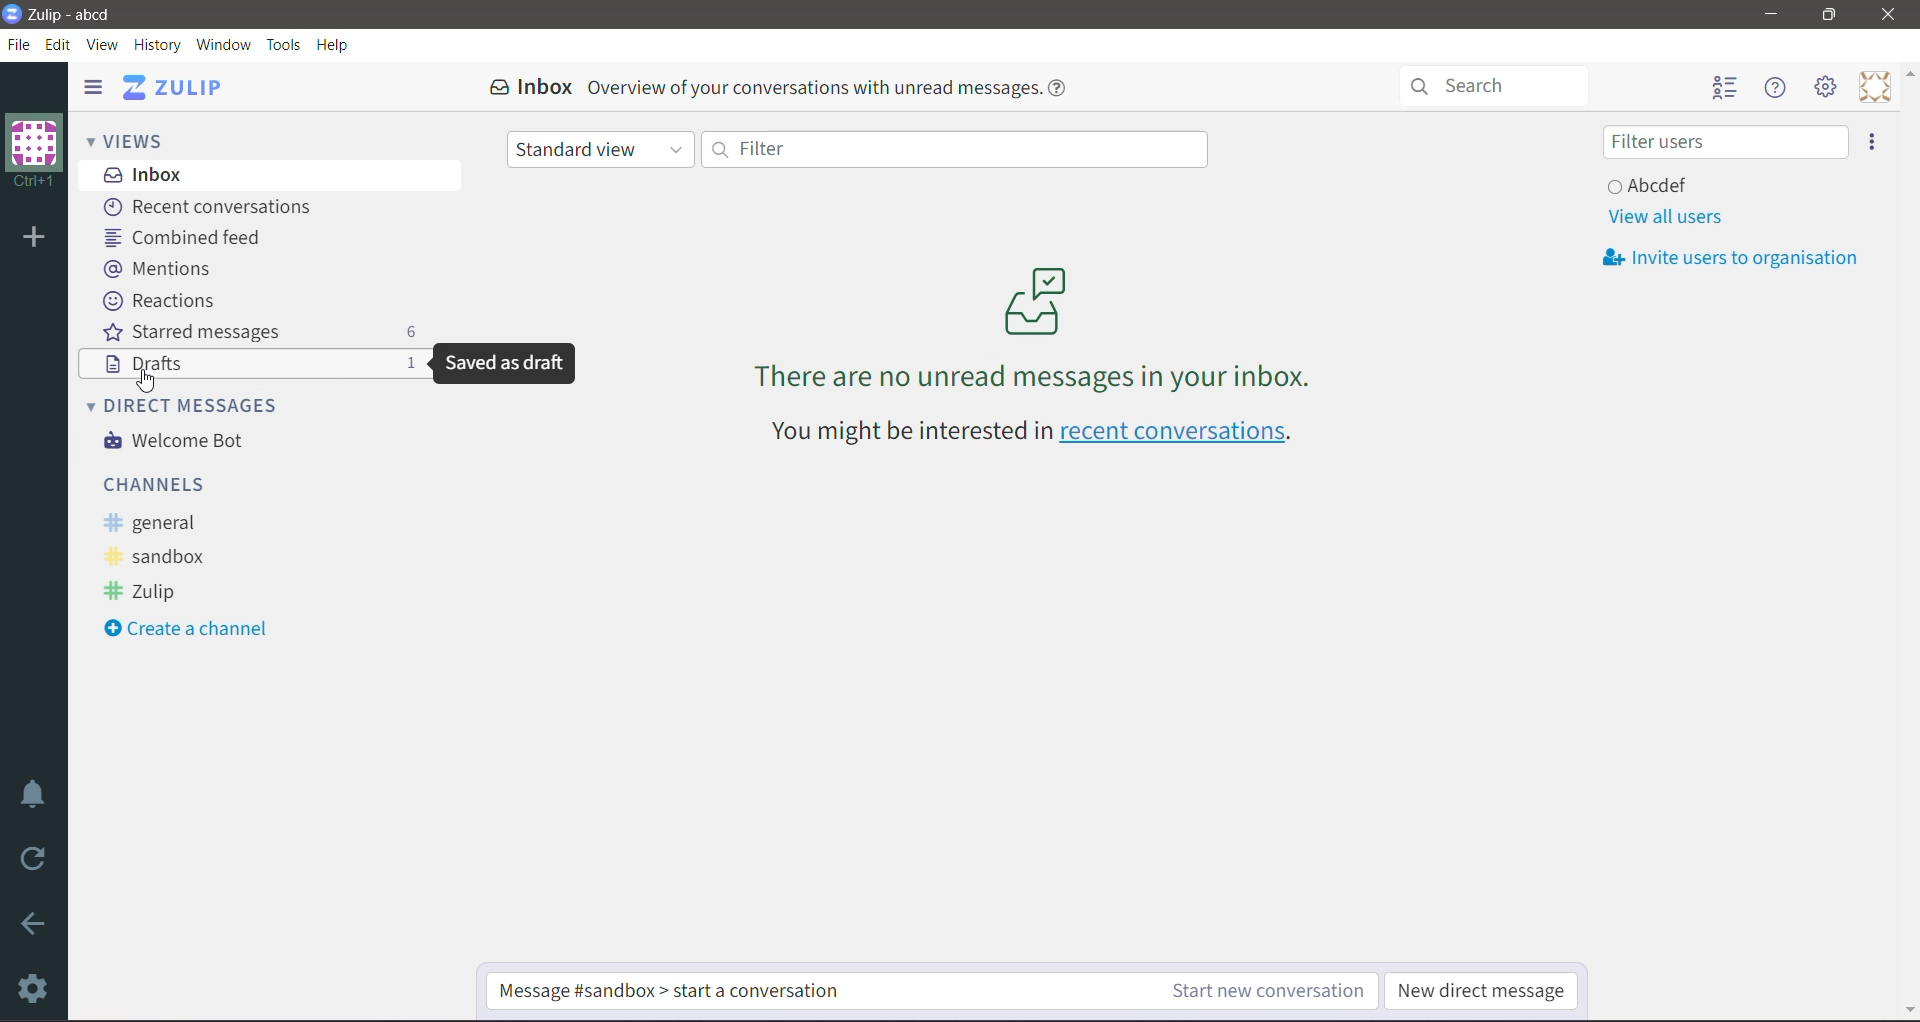 The height and width of the screenshot is (1022, 1920). I want to click on cursor, so click(153, 379).